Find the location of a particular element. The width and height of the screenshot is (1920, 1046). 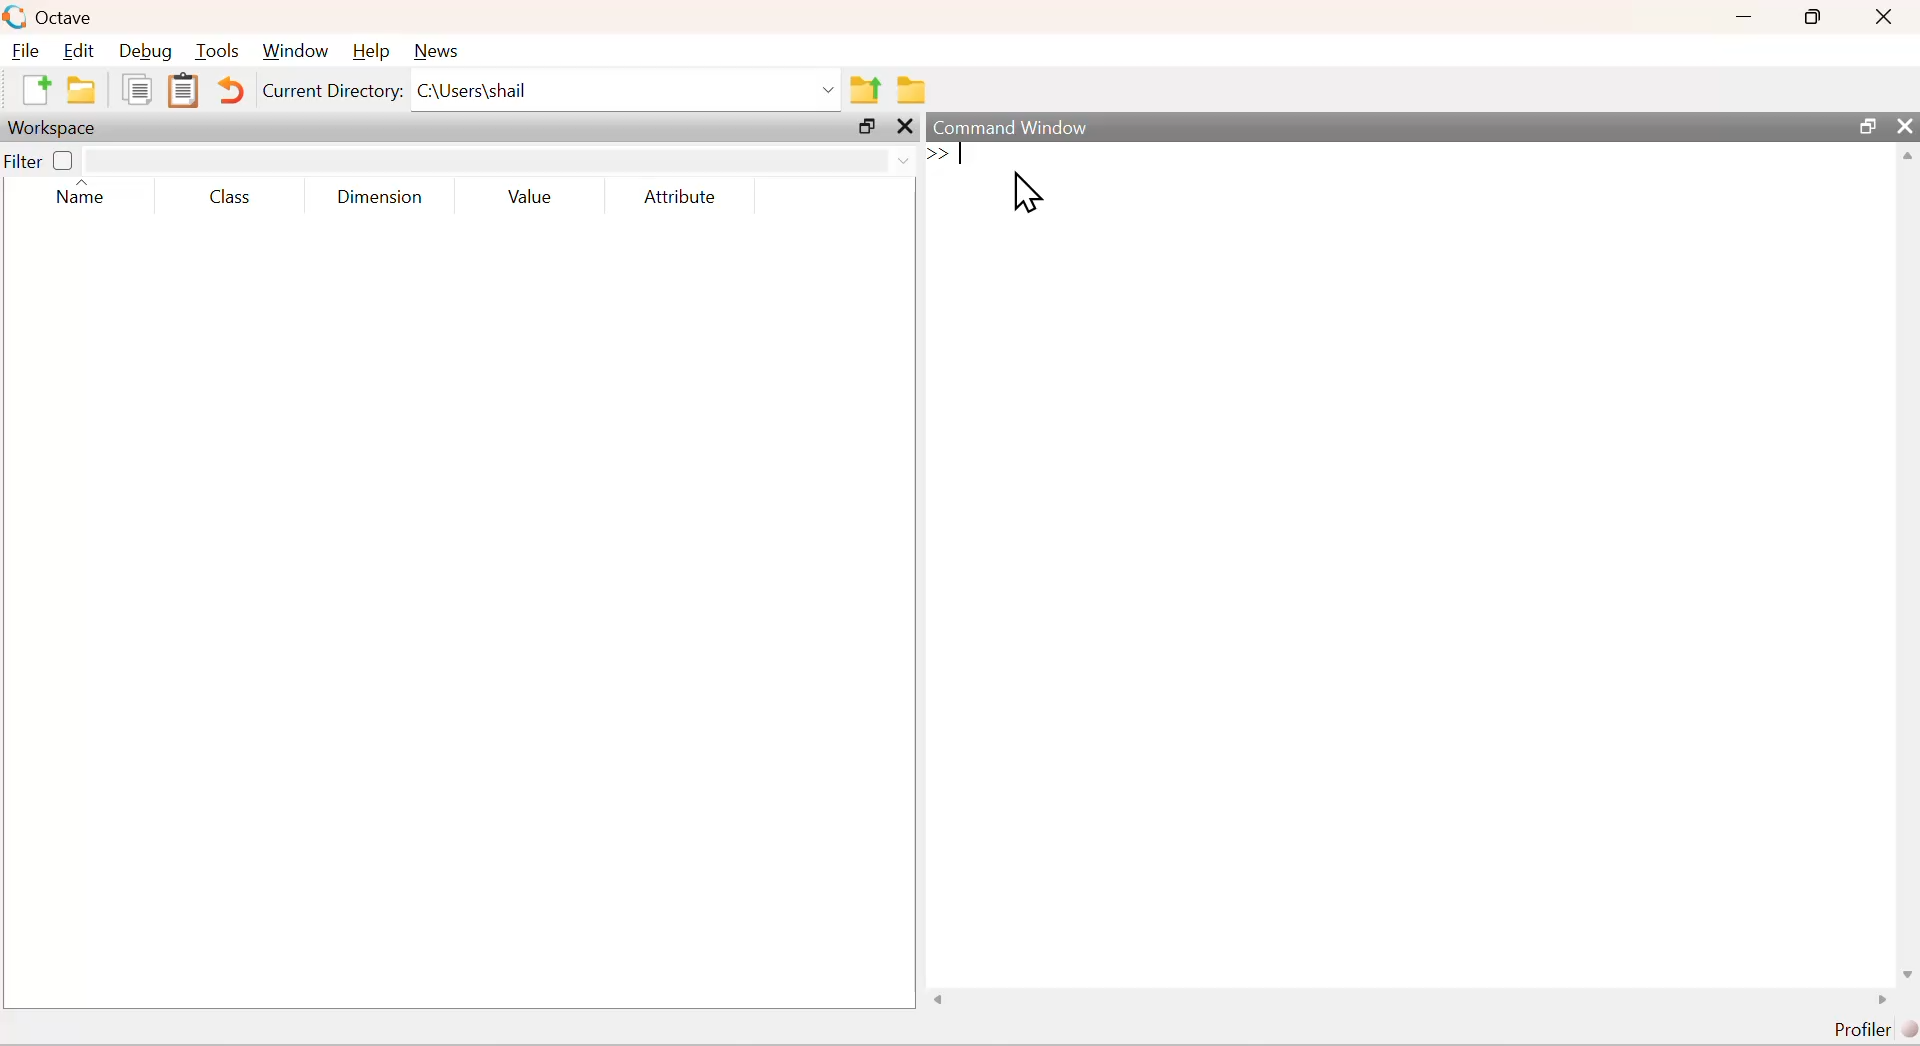

New line is located at coordinates (935, 154).